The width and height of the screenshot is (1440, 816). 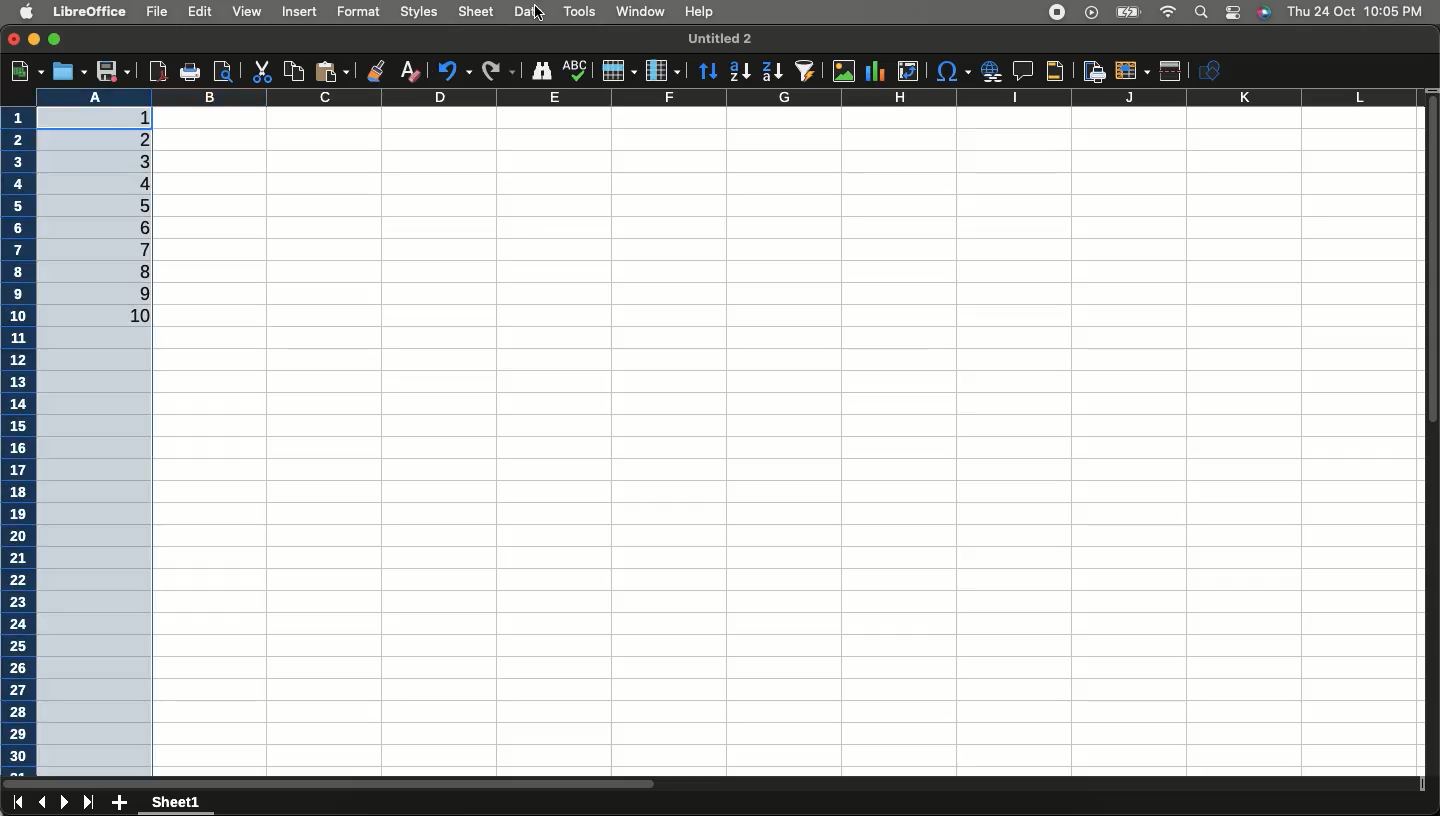 I want to click on Close, so click(x=14, y=40).